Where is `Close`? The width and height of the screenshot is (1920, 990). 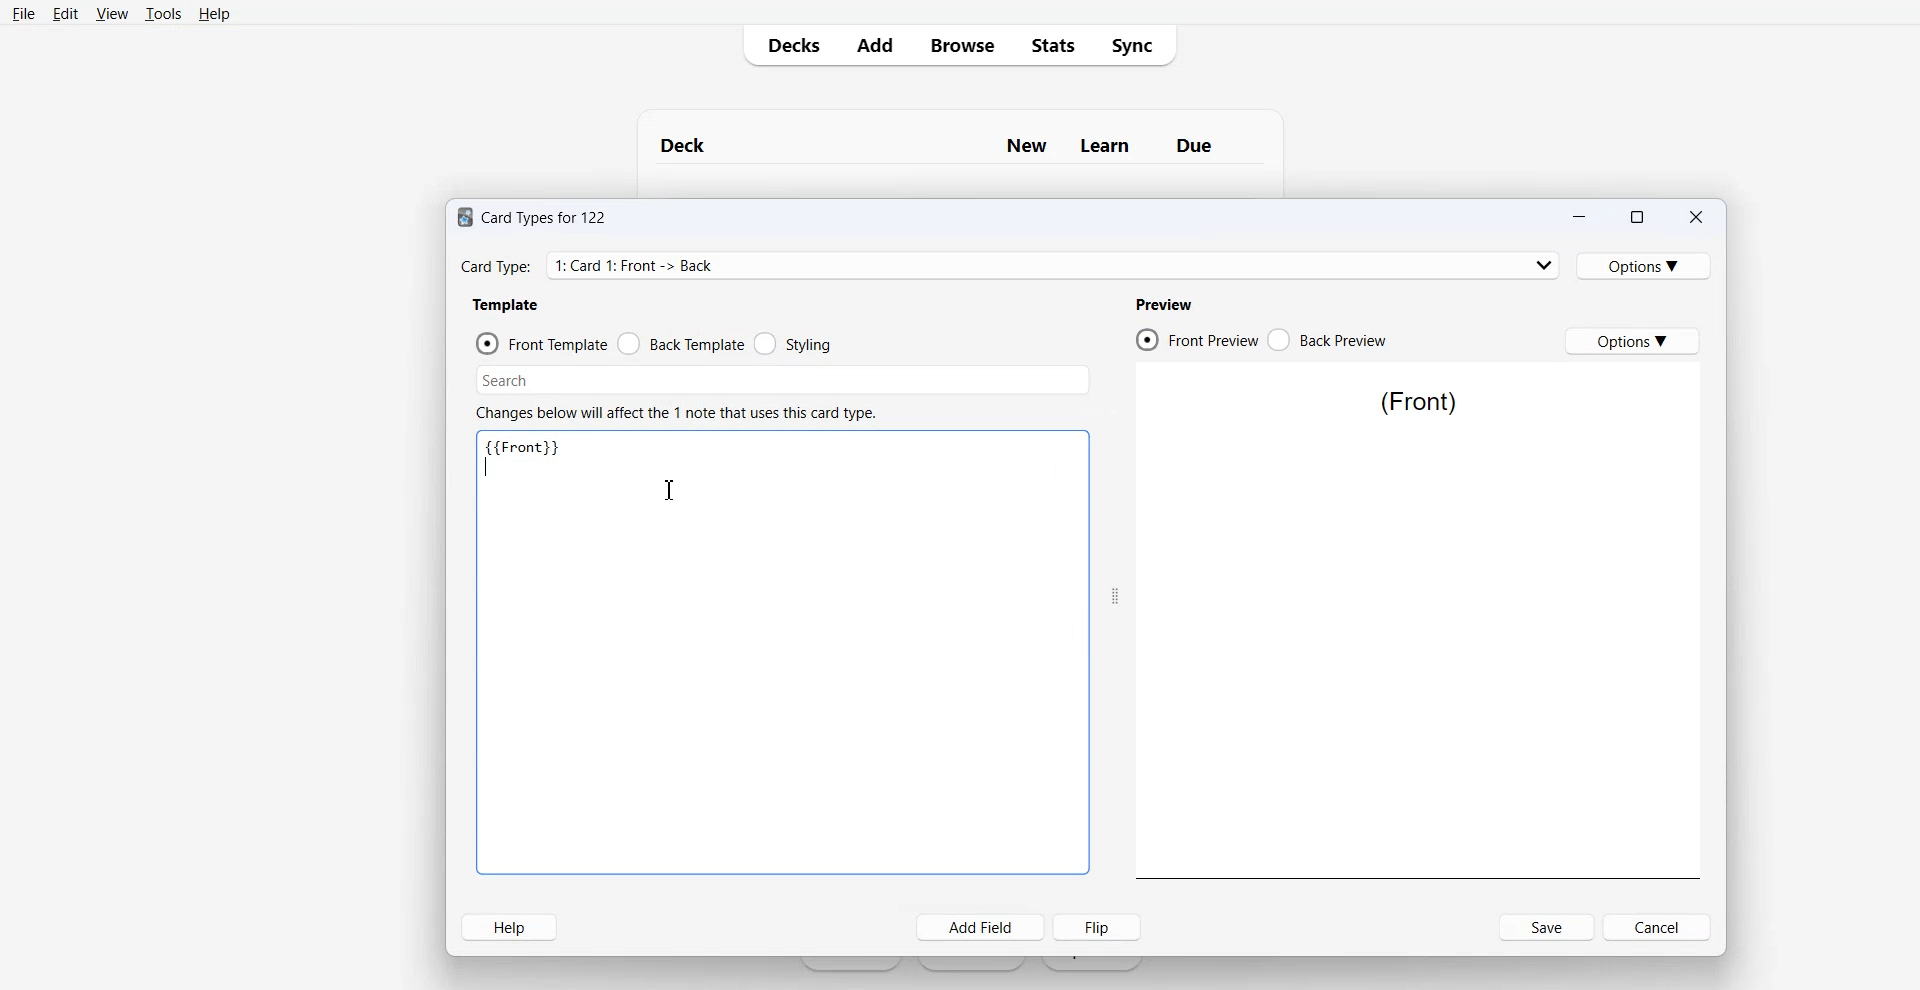
Close is located at coordinates (1696, 216).